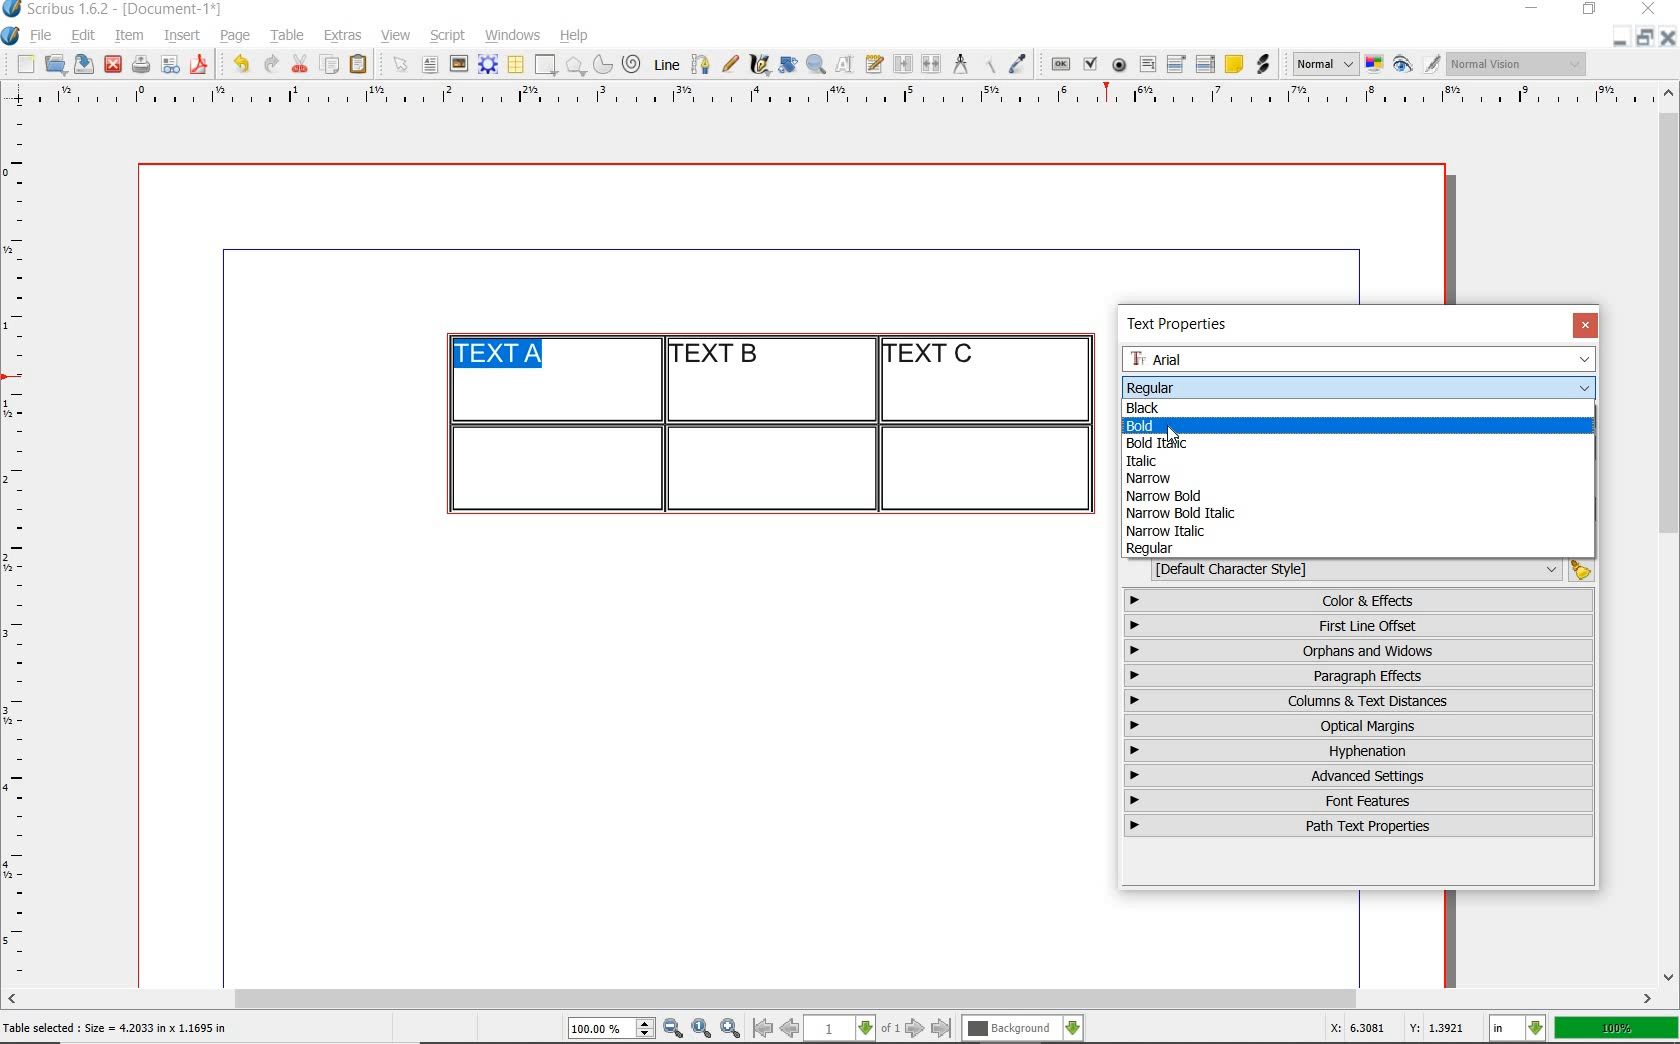 The width and height of the screenshot is (1680, 1044). Describe the element at coordinates (1357, 775) in the screenshot. I see `advanced settings` at that location.